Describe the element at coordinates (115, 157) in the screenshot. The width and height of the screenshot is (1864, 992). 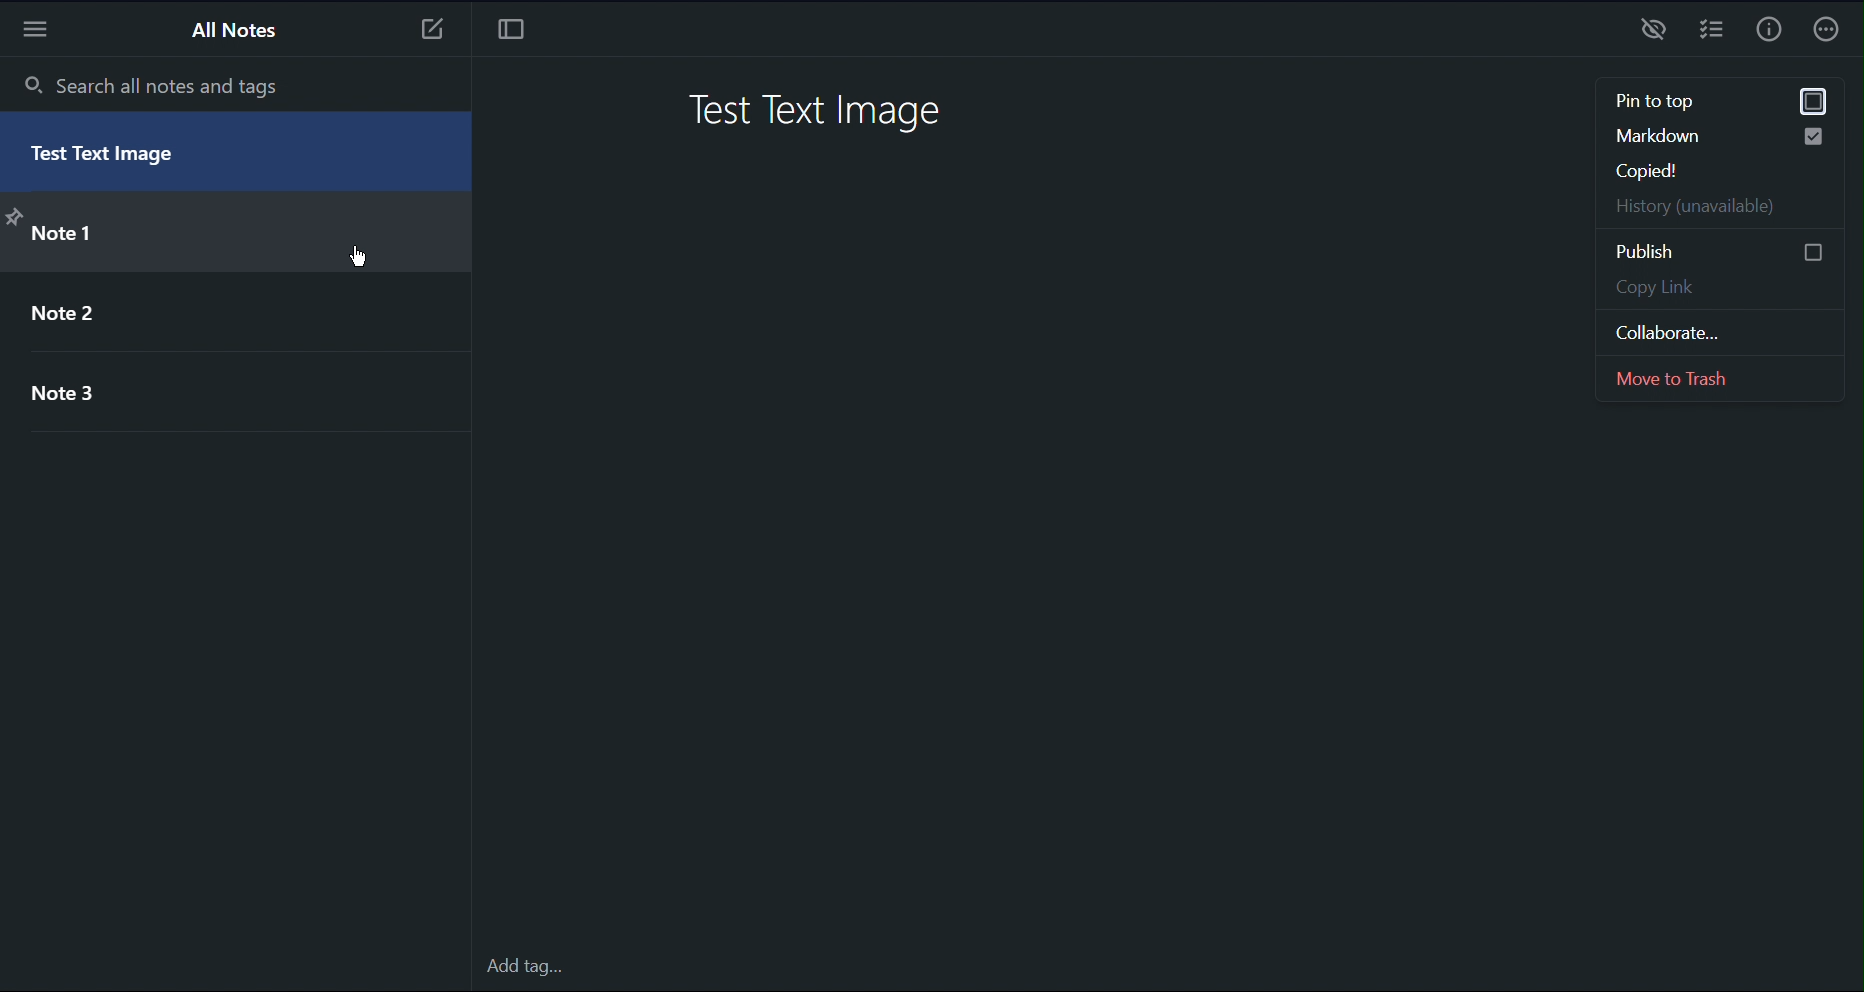
I see `Test Text Image` at that location.